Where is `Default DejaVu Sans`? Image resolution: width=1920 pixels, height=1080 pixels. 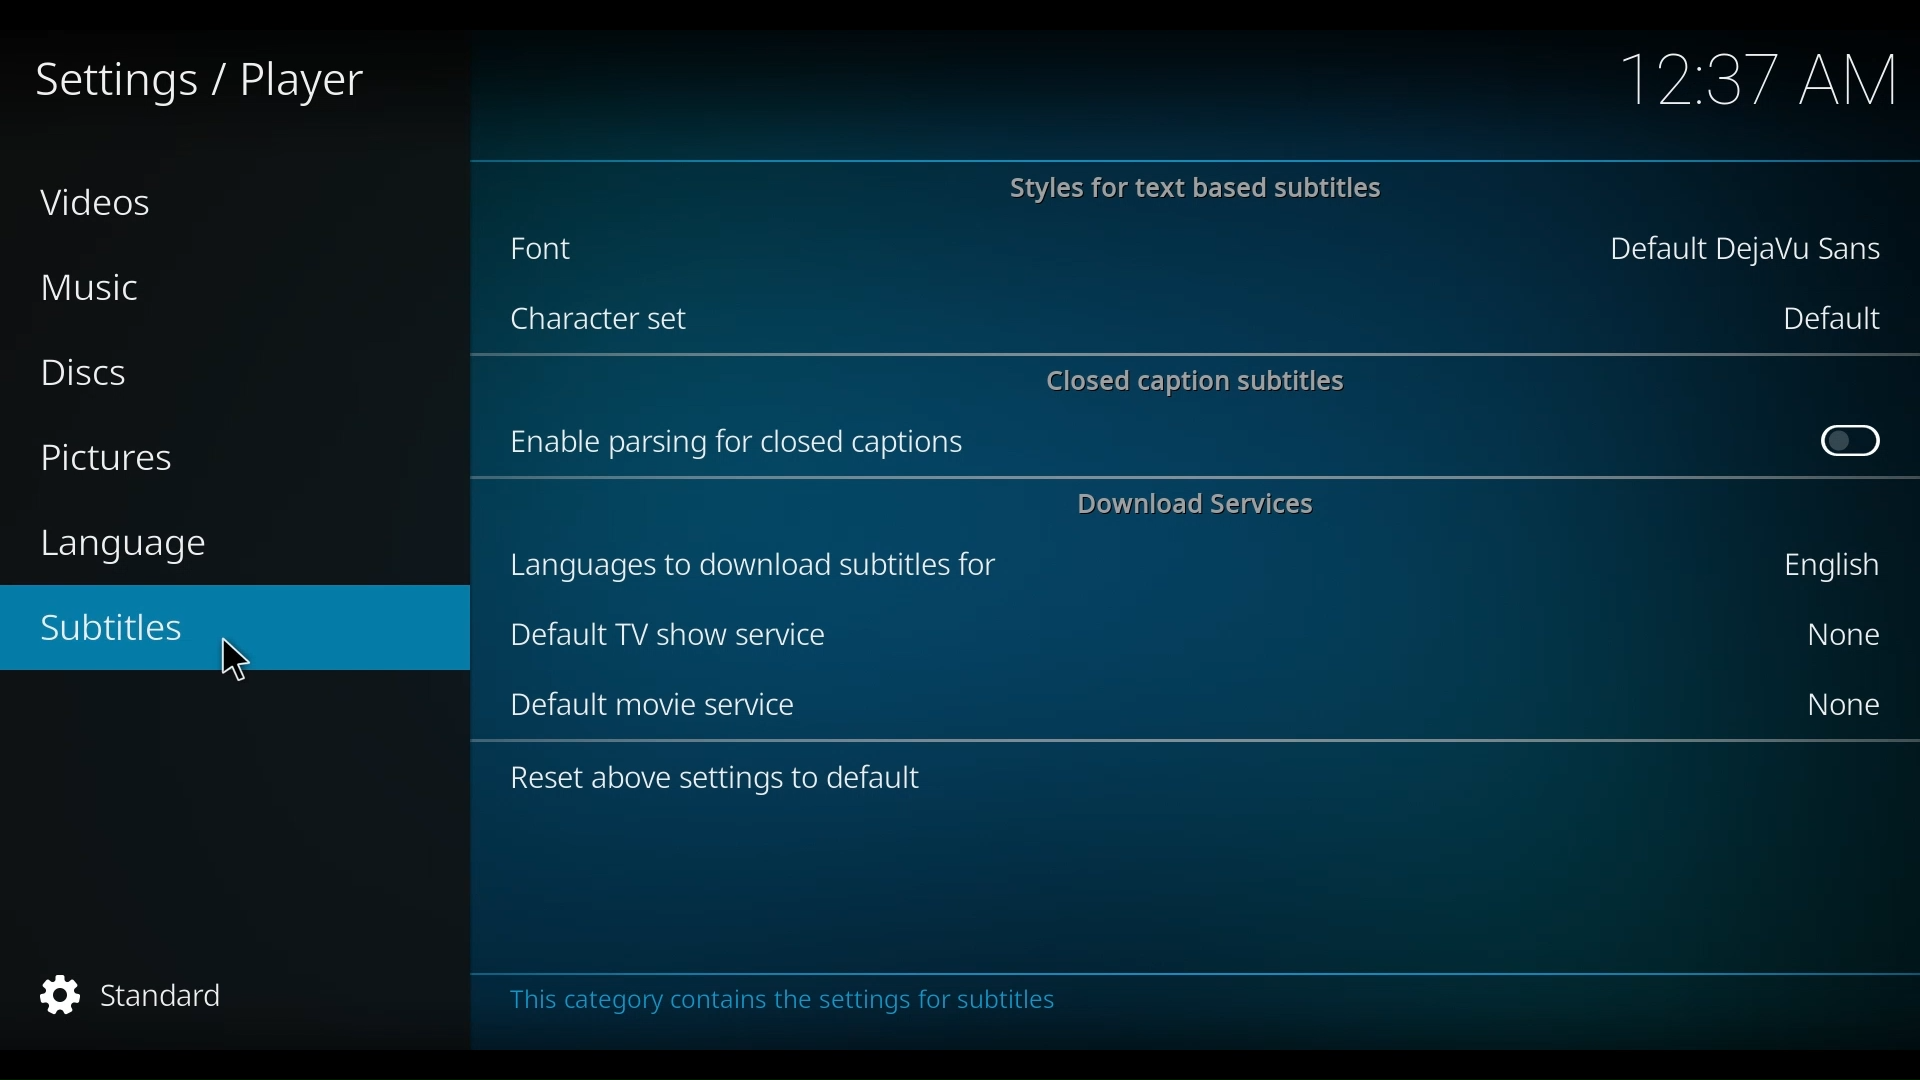
Default DejaVu Sans is located at coordinates (1747, 252).